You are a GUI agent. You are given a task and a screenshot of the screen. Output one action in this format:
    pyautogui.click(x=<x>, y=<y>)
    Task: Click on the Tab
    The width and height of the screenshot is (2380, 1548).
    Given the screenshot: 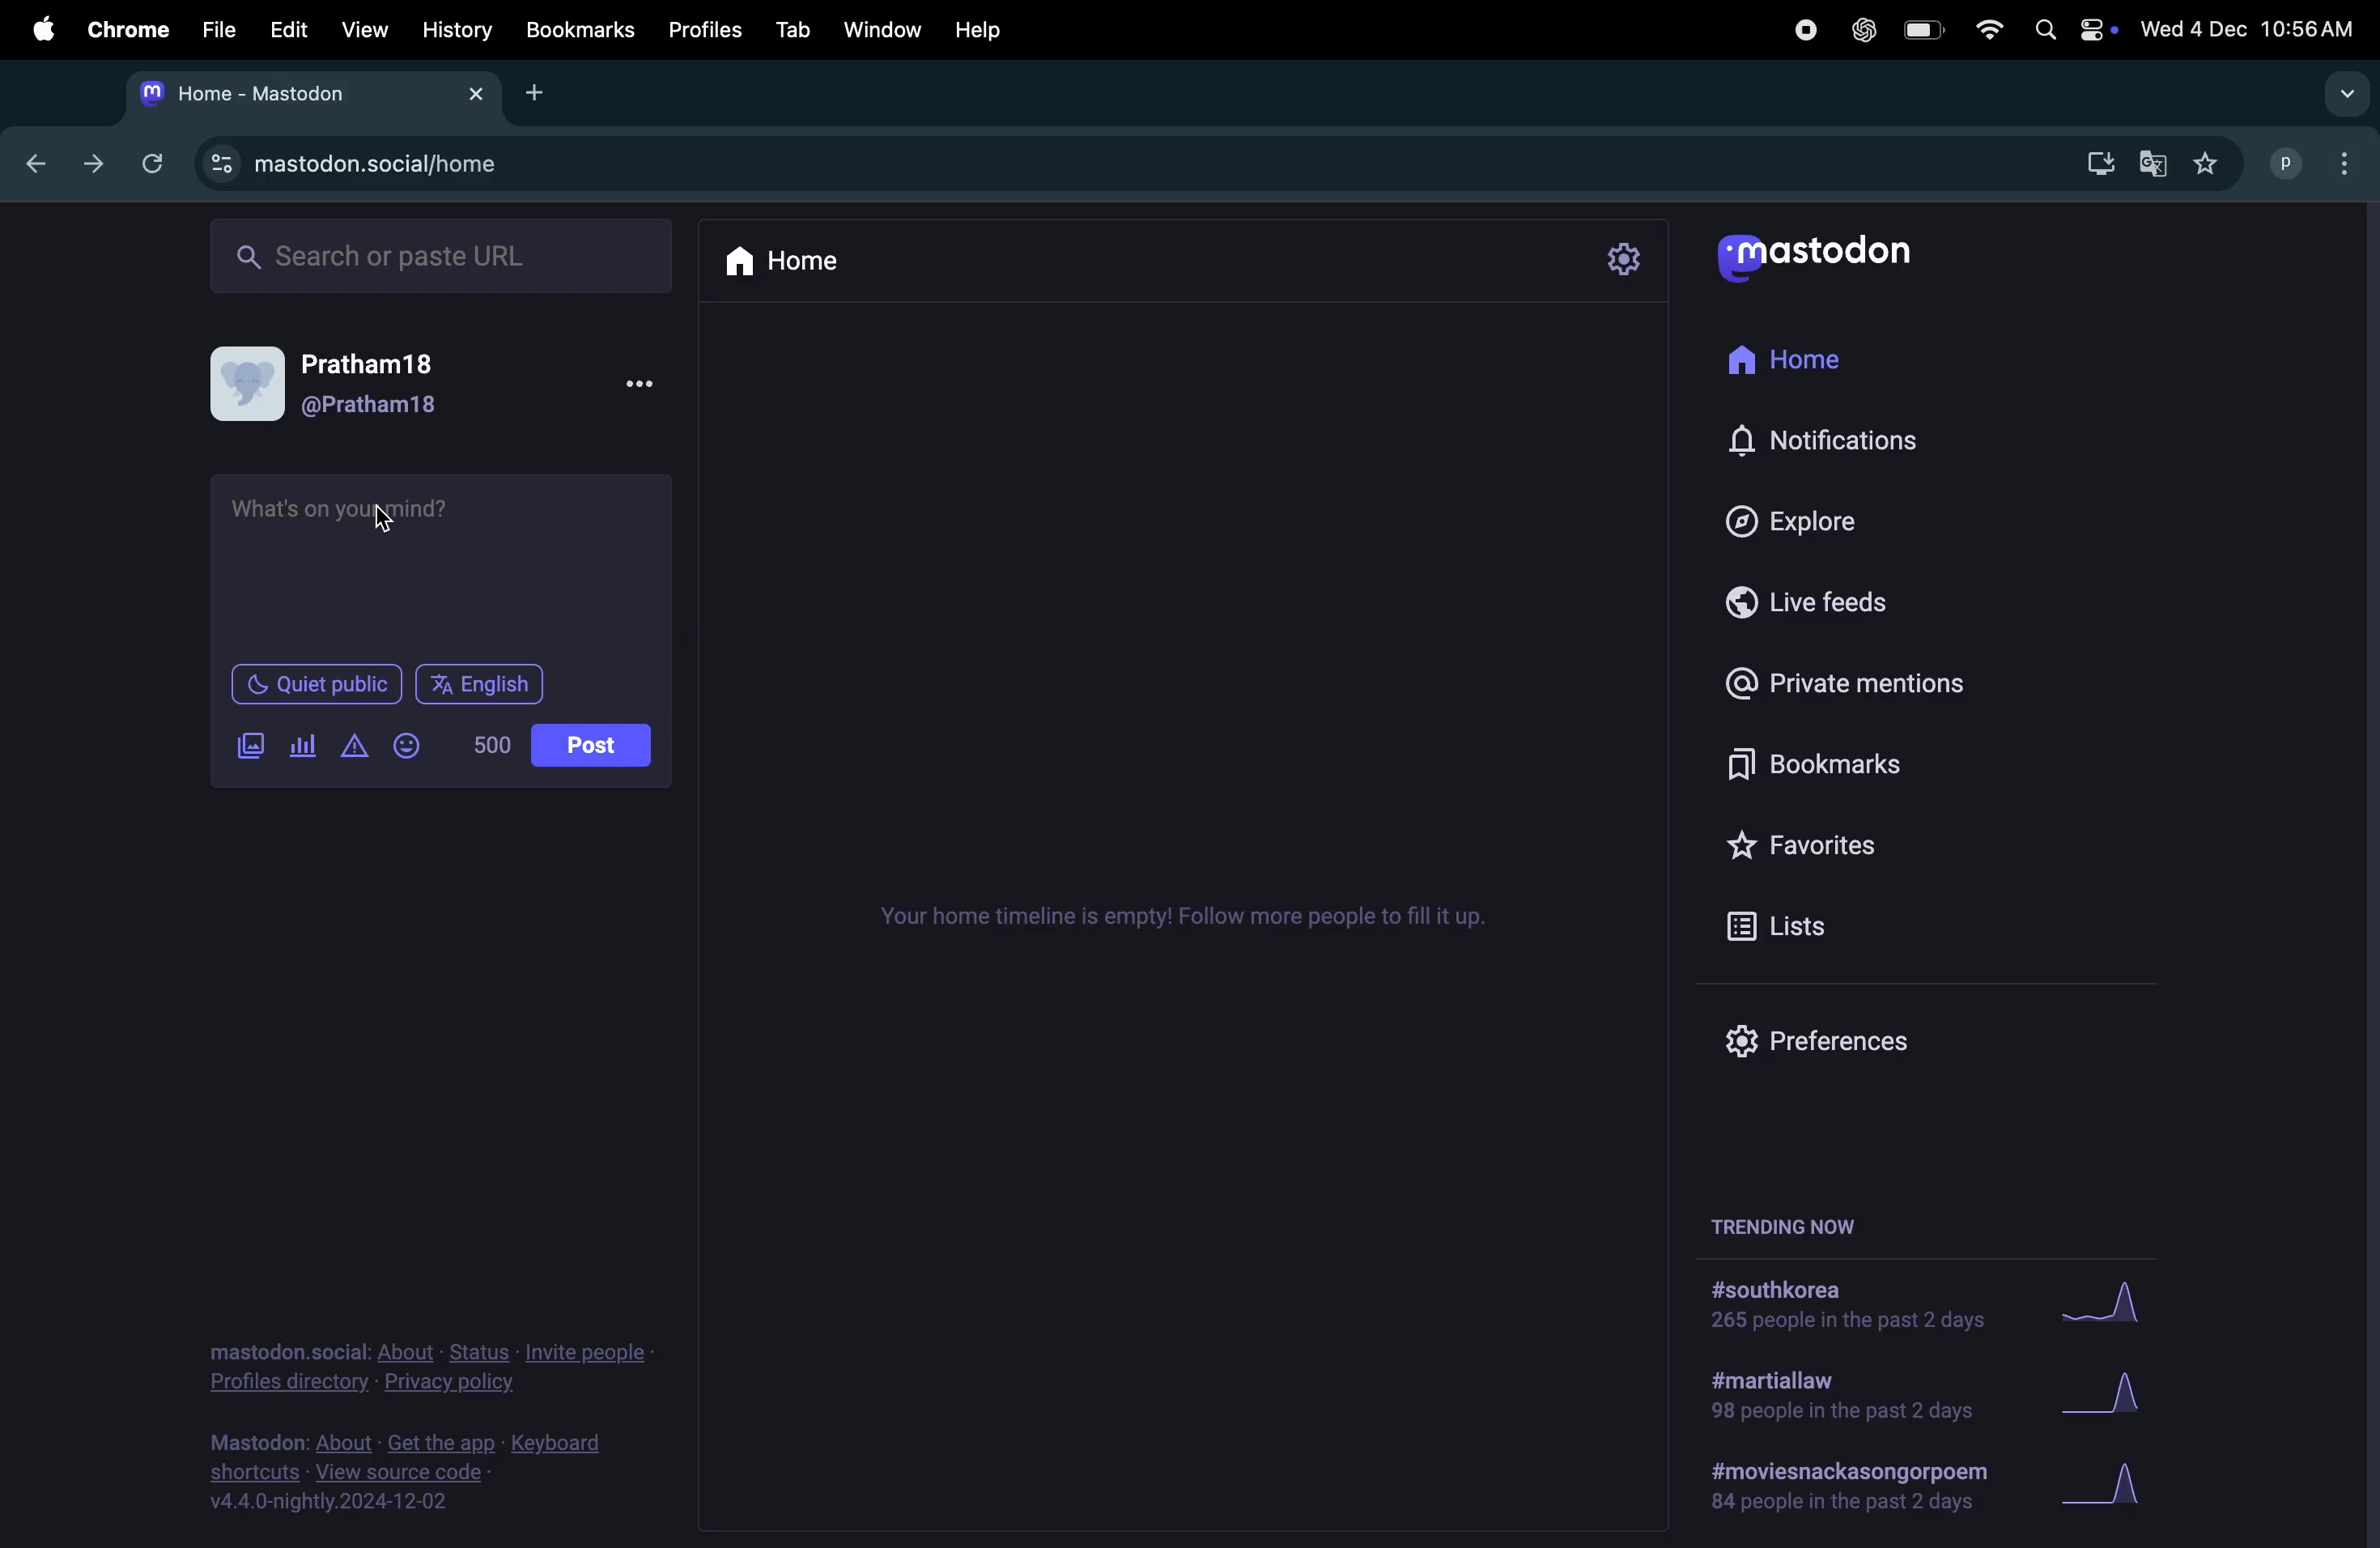 What is the action you would take?
    pyautogui.click(x=793, y=29)
    